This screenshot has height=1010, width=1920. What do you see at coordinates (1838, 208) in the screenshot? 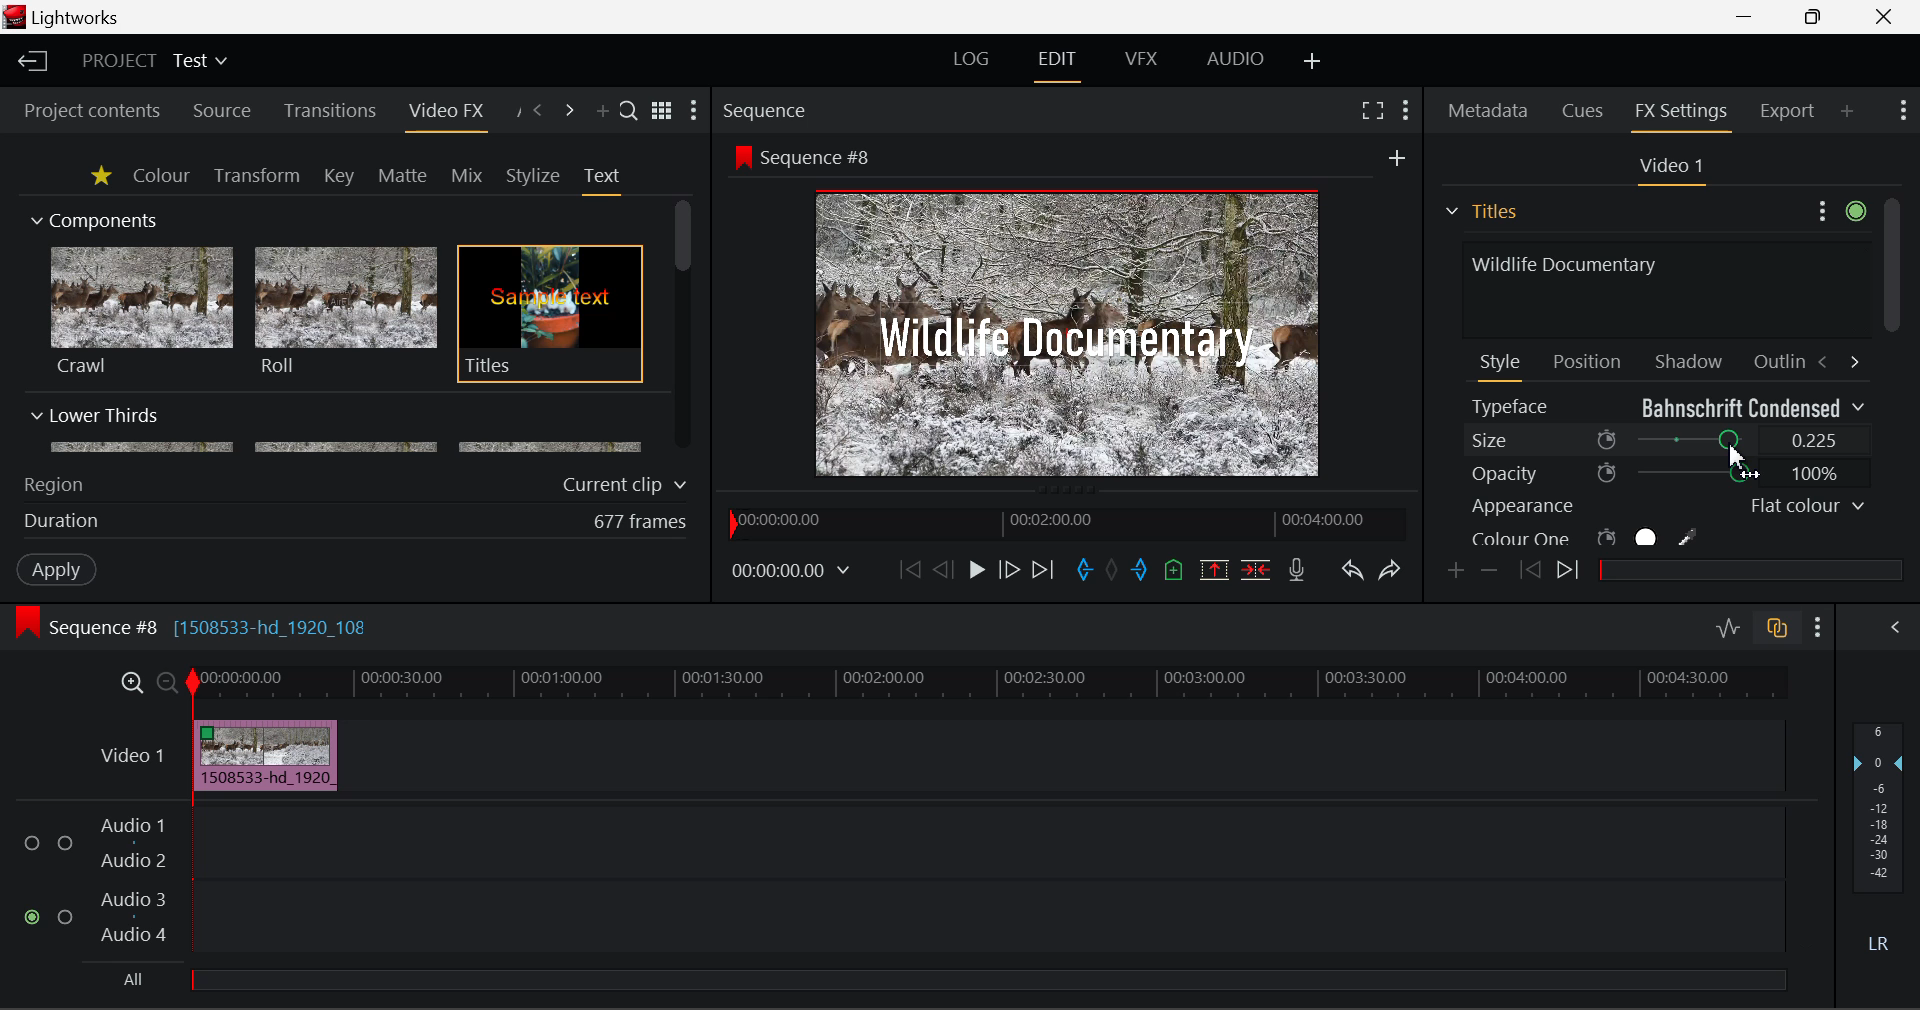
I see `Settings` at bounding box center [1838, 208].